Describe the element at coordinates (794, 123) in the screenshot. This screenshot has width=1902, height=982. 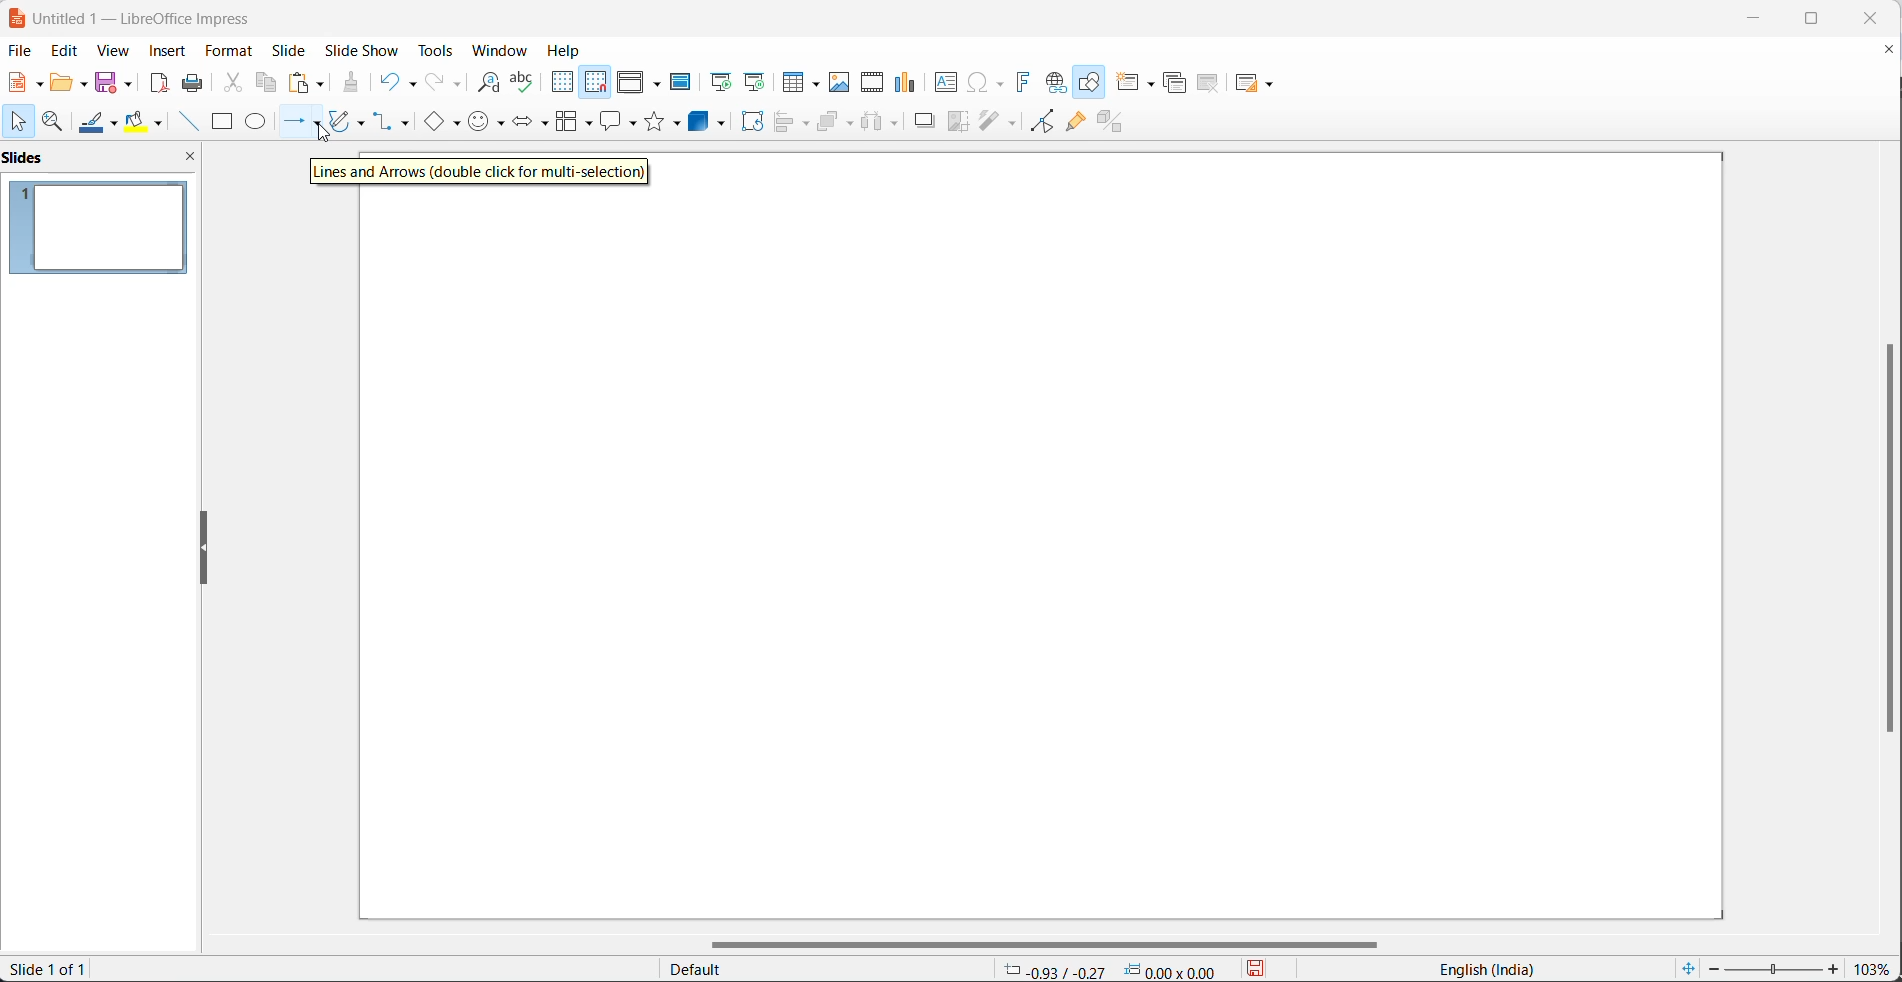
I see `align` at that location.